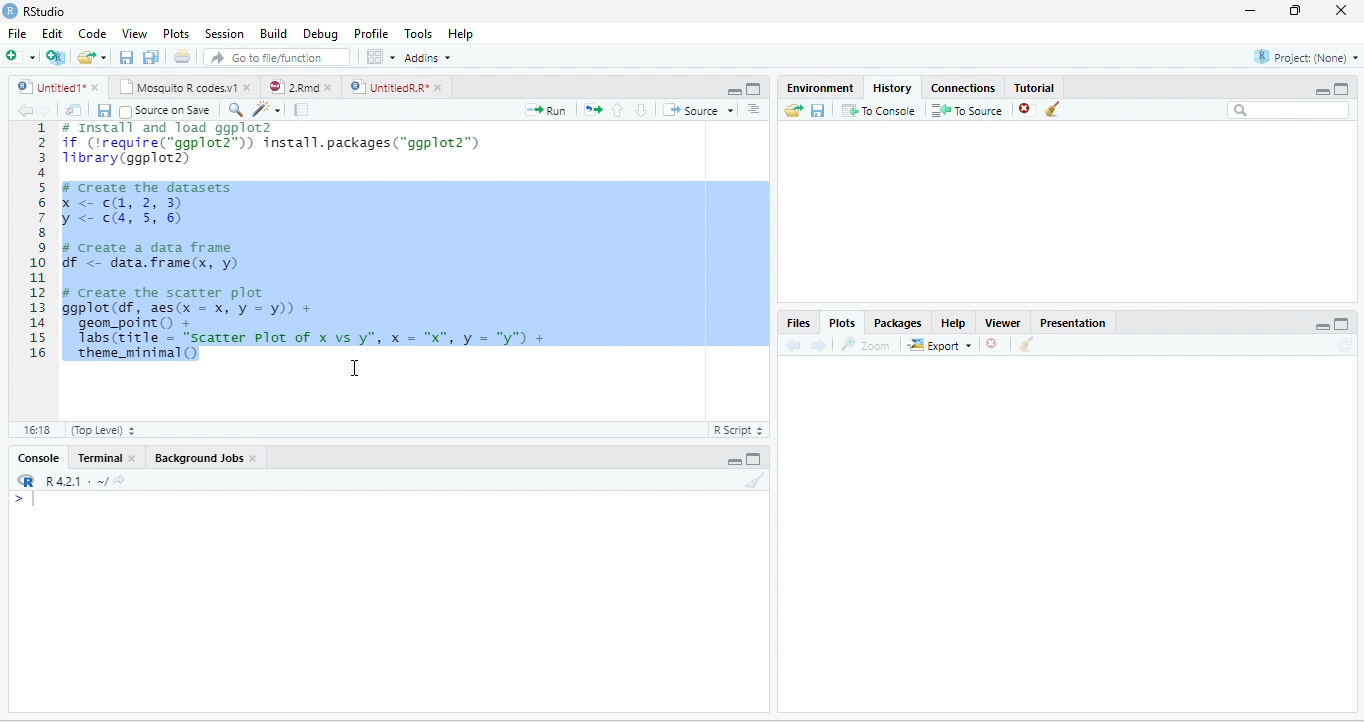  Describe the element at coordinates (127, 56) in the screenshot. I see `Save current document` at that location.